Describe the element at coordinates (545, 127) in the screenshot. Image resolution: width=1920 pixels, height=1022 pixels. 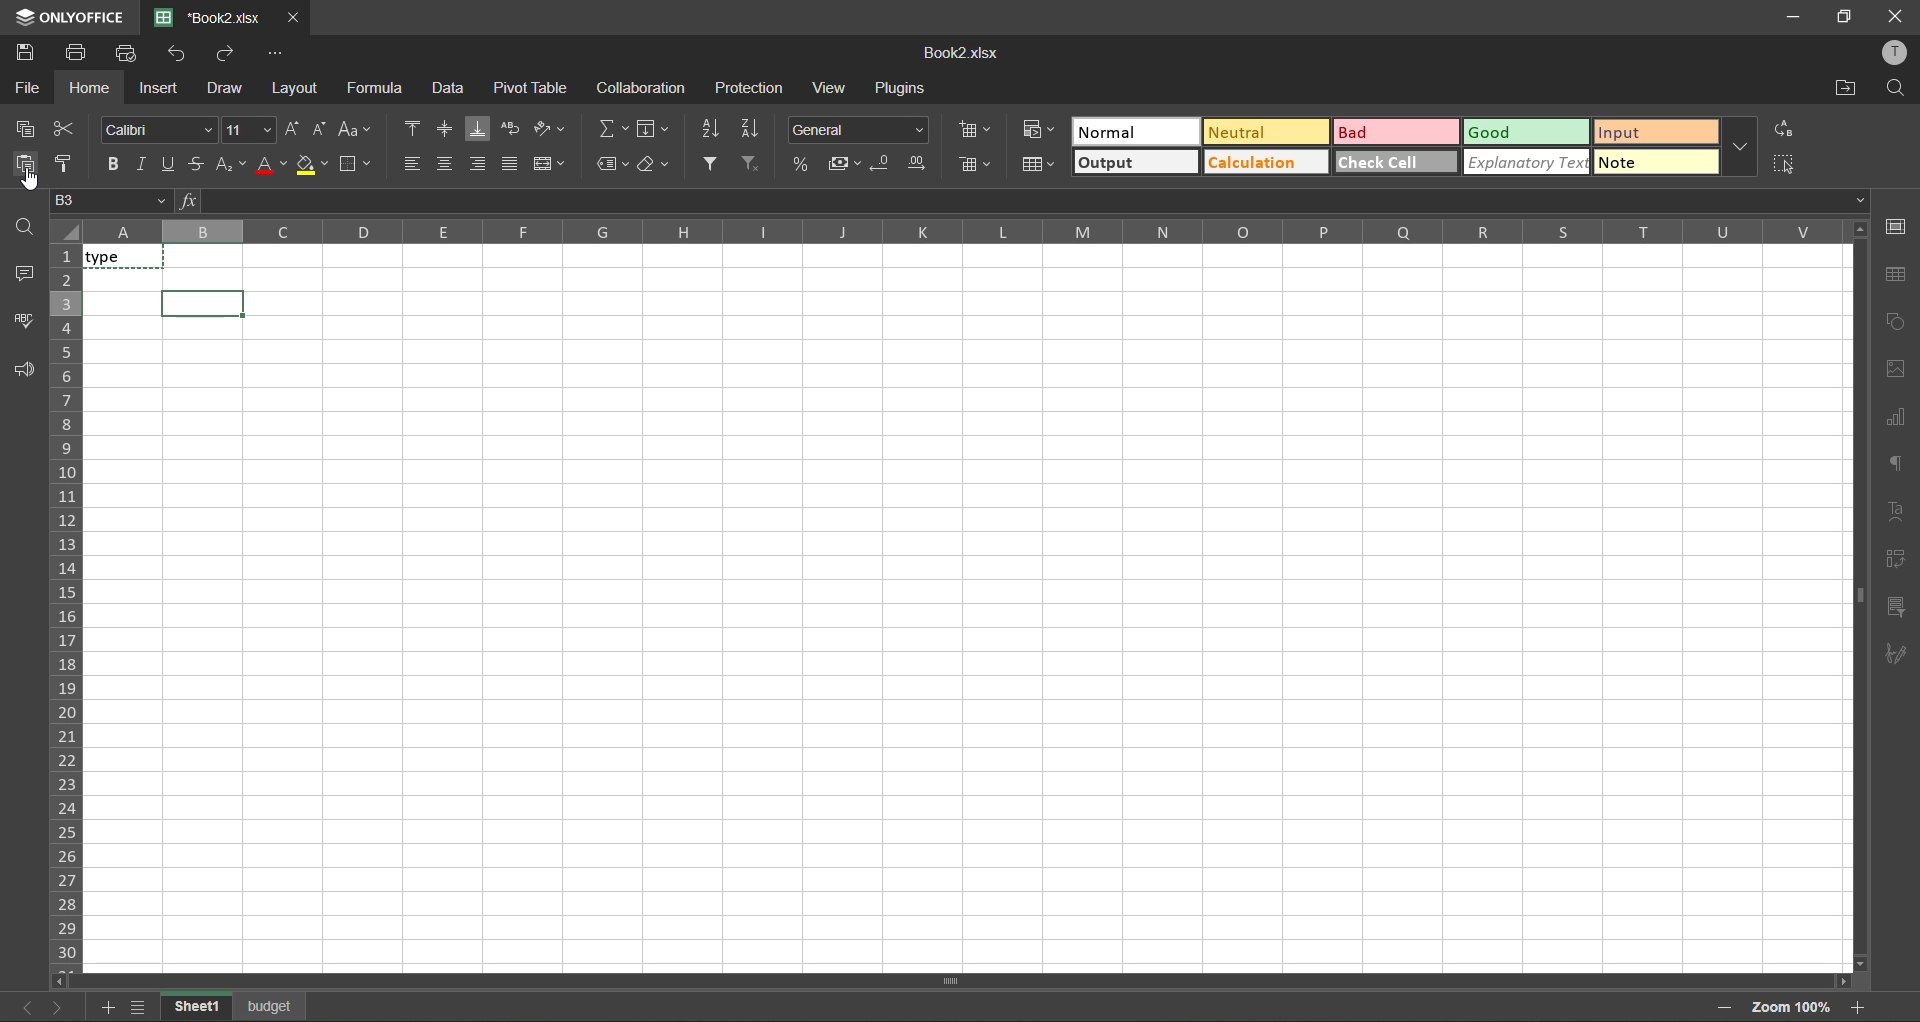
I see `orientation` at that location.